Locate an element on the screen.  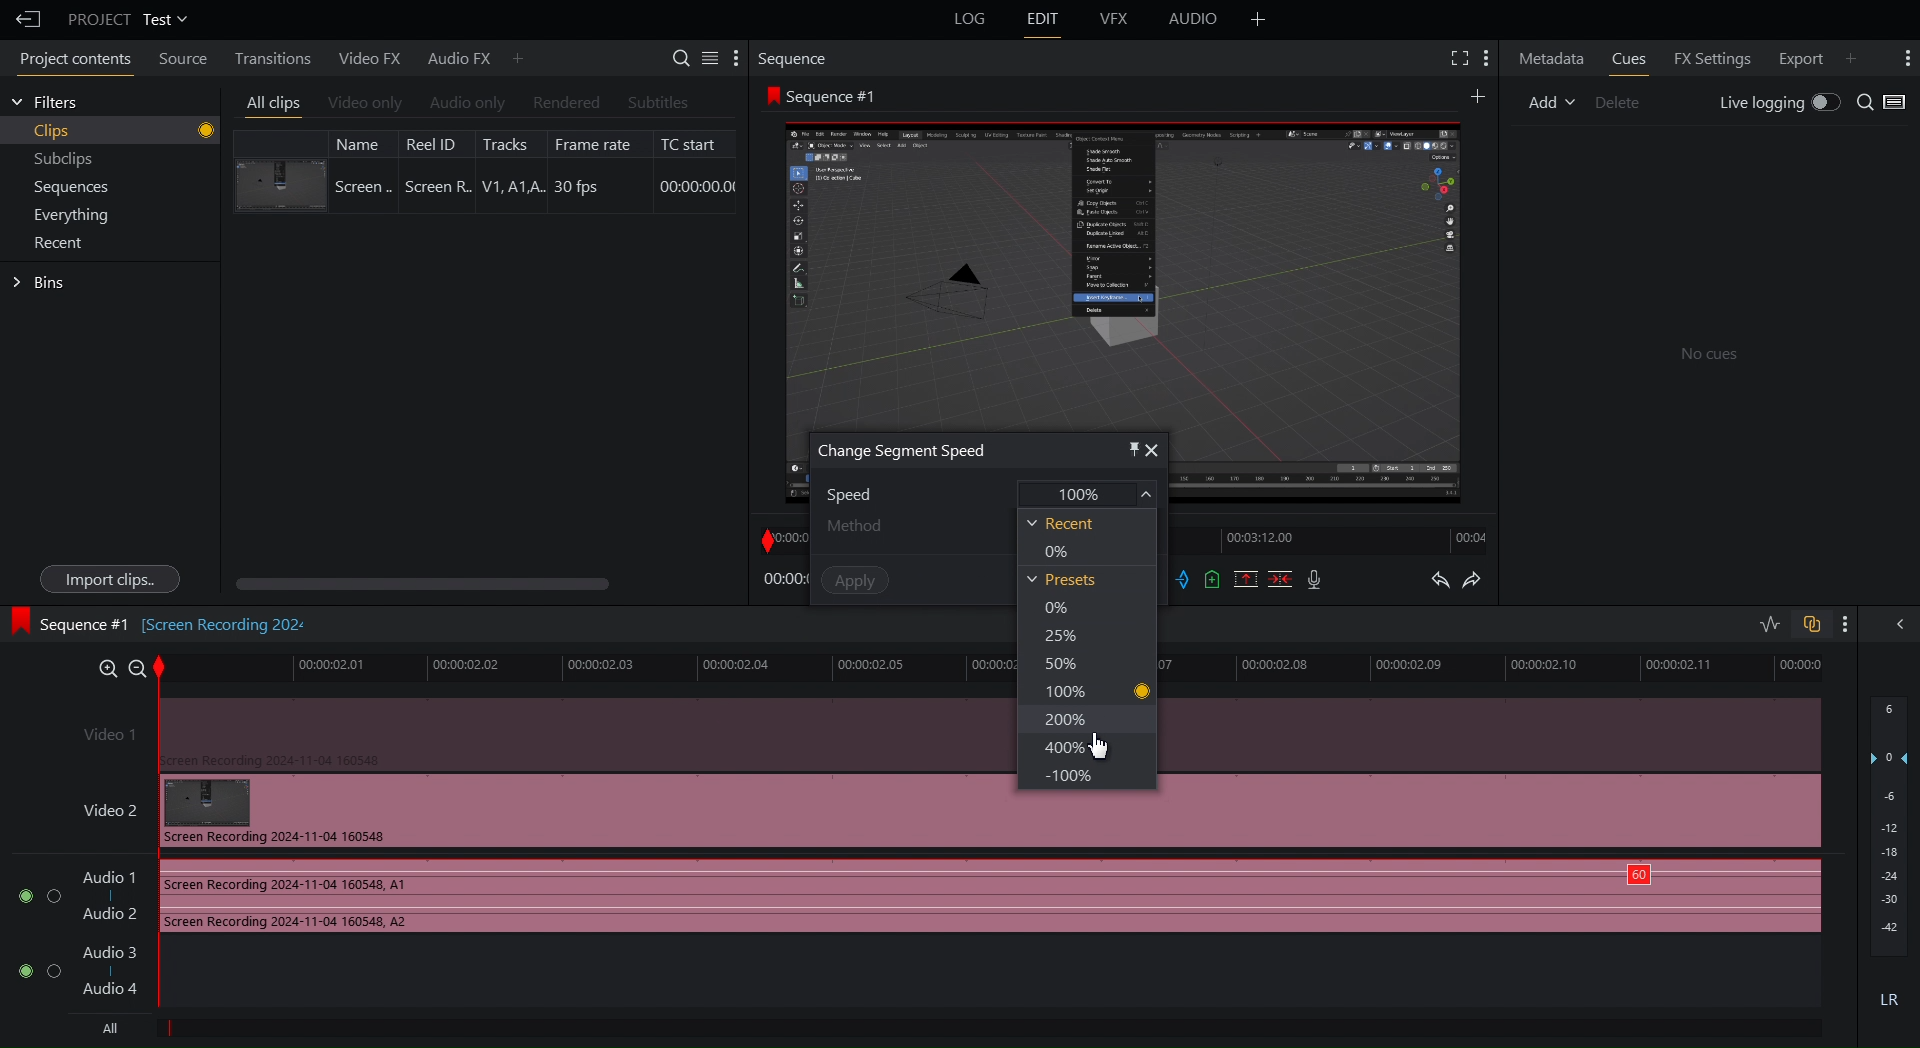
FX Settings is located at coordinates (1709, 56).